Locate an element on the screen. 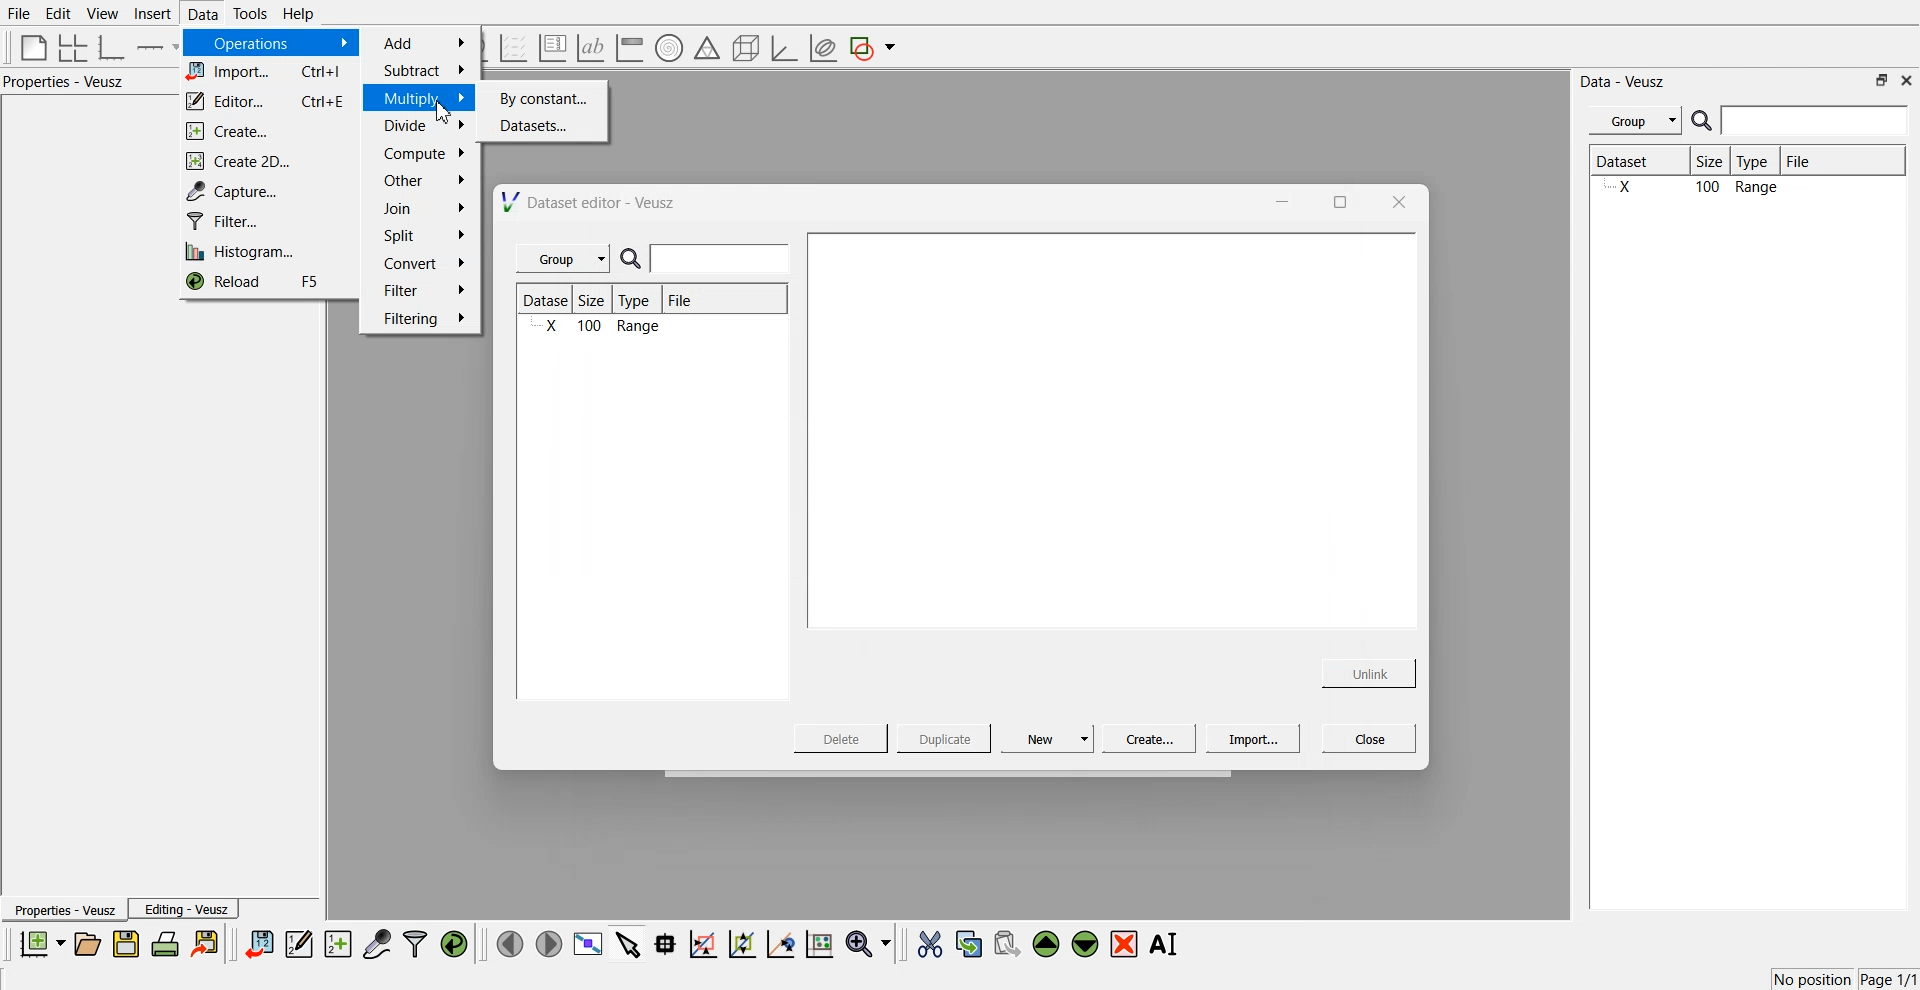 The width and height of the screenshot is (1920, 990). Reload FS is located at coordinates (266, 284).